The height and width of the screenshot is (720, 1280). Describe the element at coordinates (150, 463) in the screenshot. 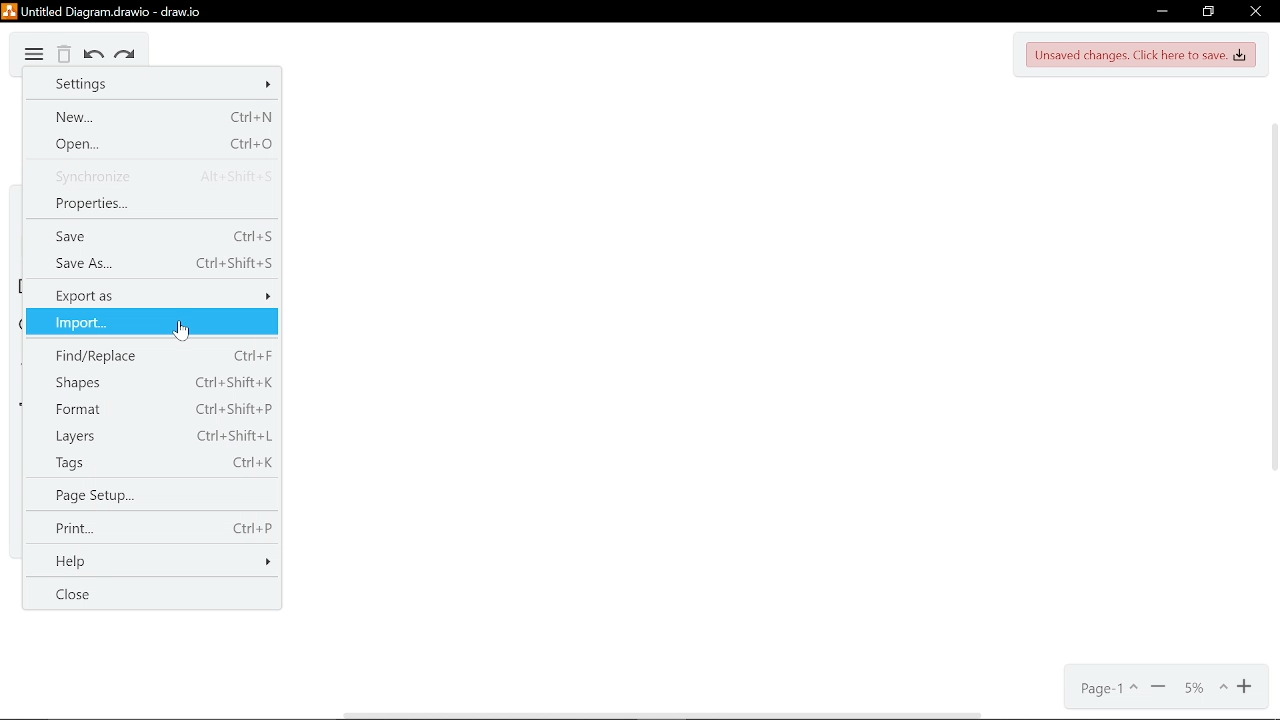

I see `Tags (shortcut Ctrl+K)` at that location.